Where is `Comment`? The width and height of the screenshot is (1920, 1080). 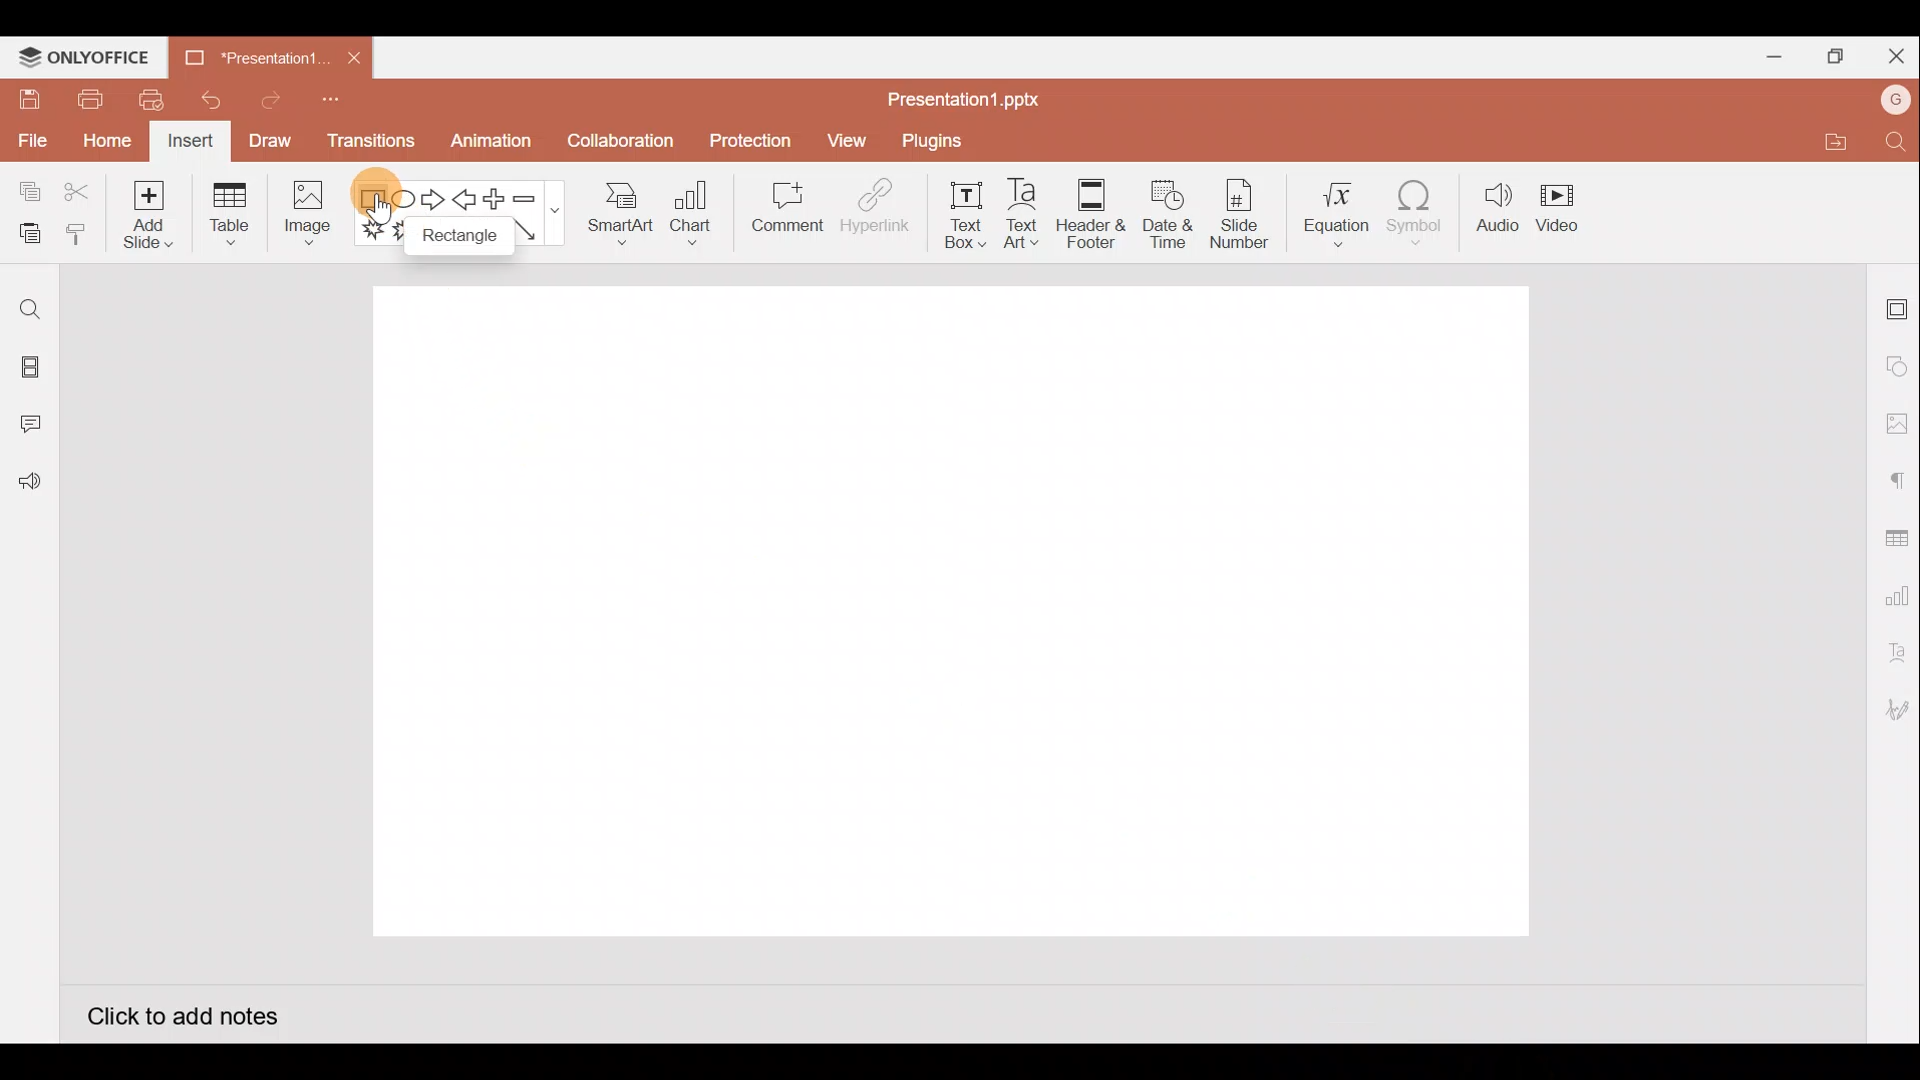 Comment is located at coordinates (780, 211).